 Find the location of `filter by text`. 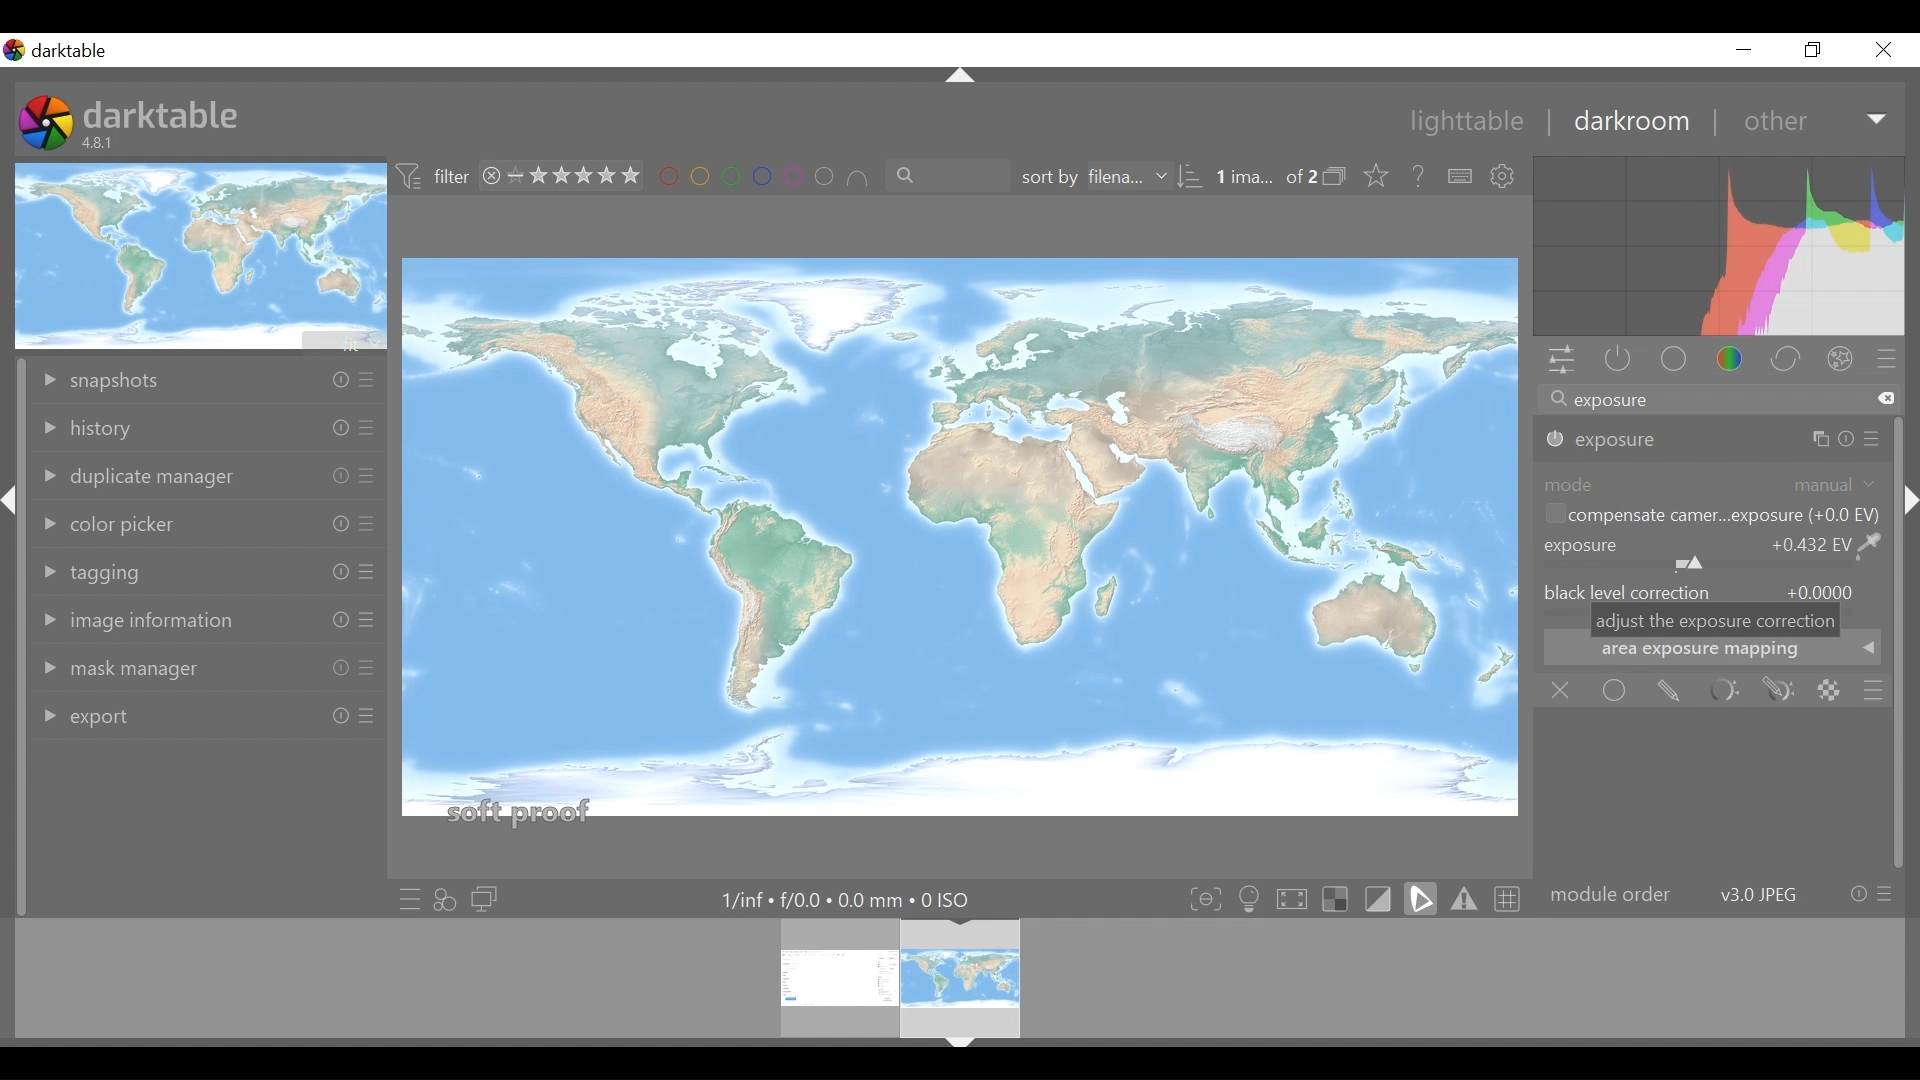

filter by text is located at coordinates (938, 177).